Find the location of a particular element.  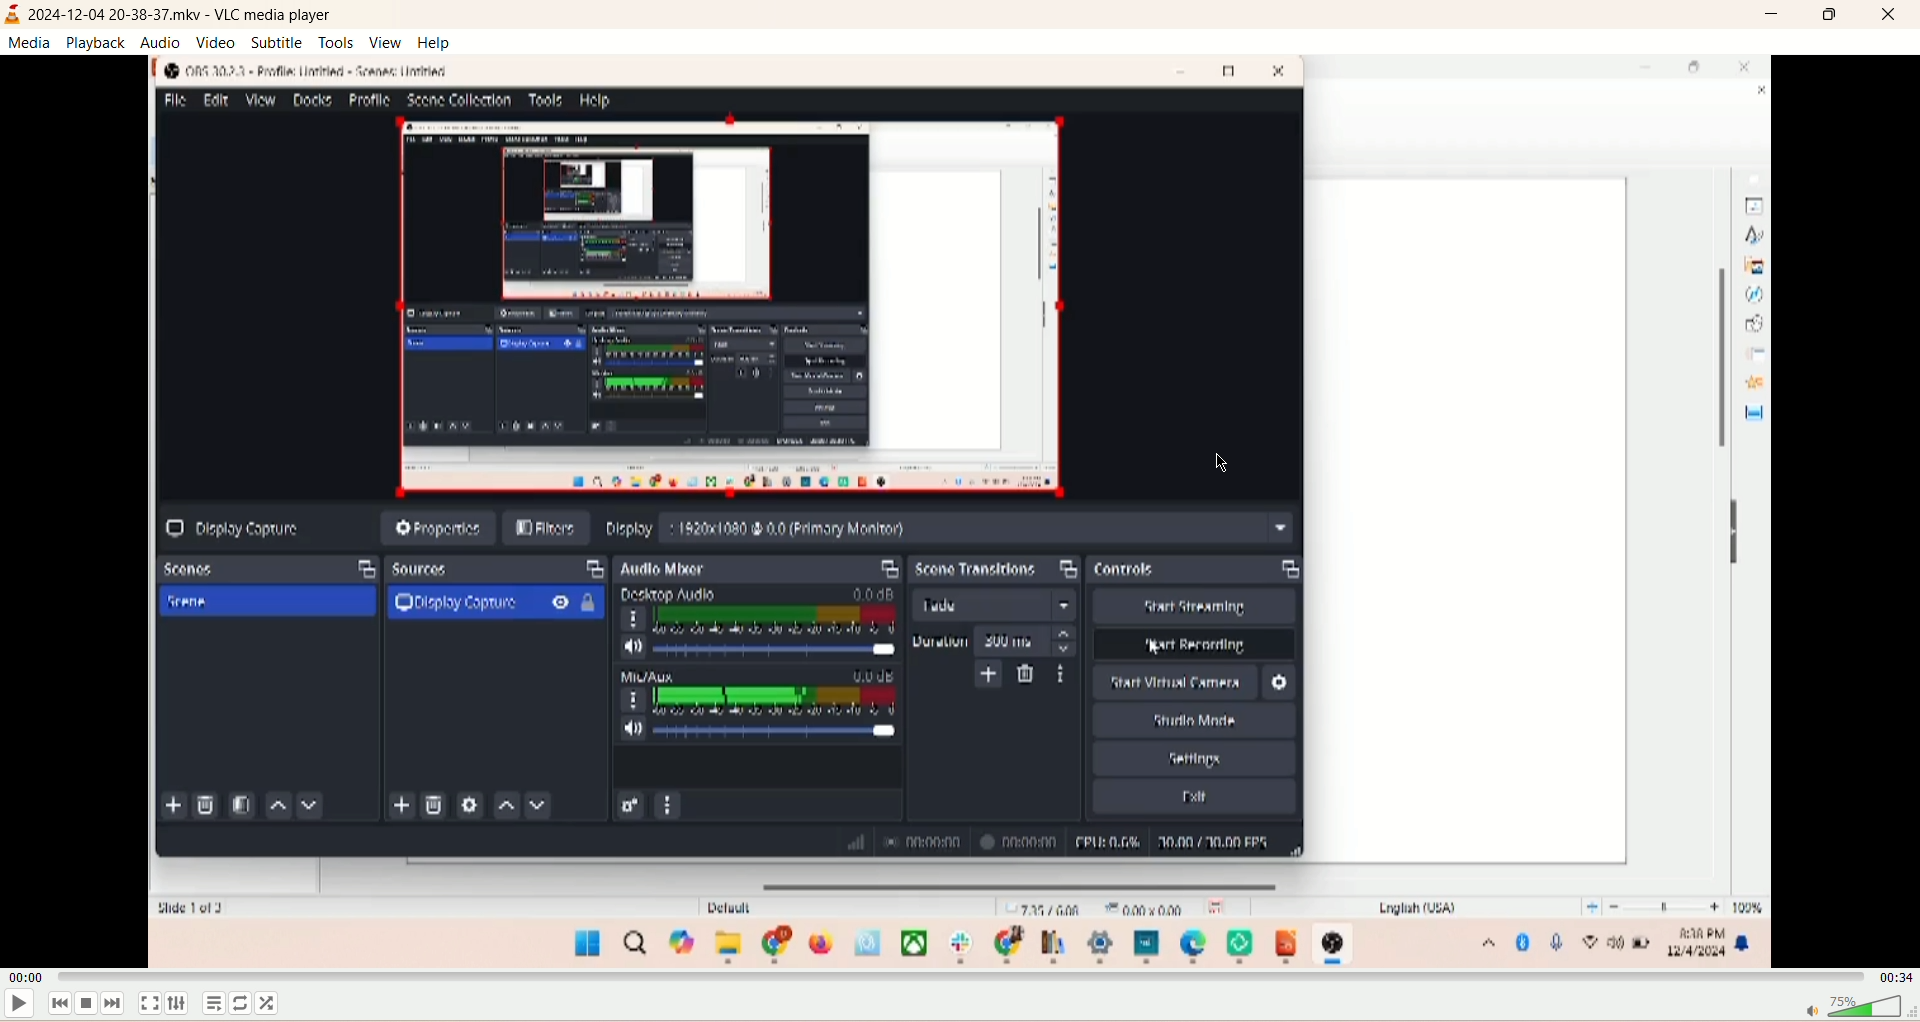

playback is located at coordinates (96, 42).